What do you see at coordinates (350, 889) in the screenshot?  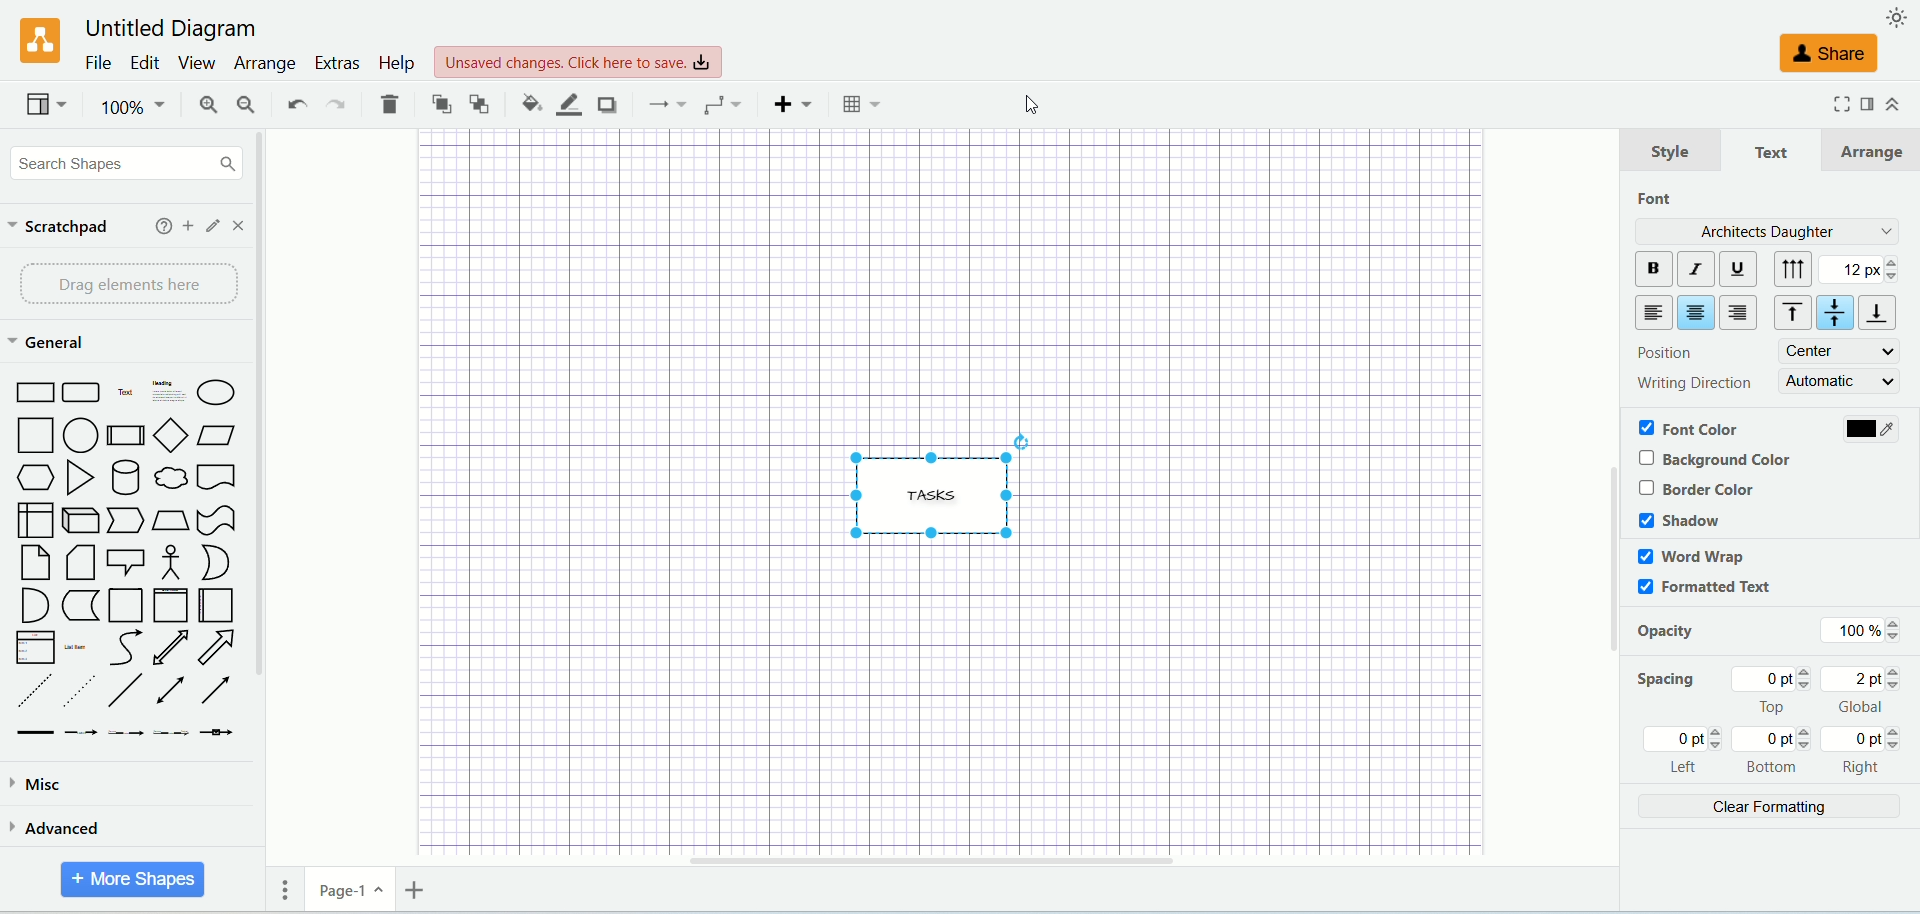 I see `page 1` at bounding box center [350, 889].